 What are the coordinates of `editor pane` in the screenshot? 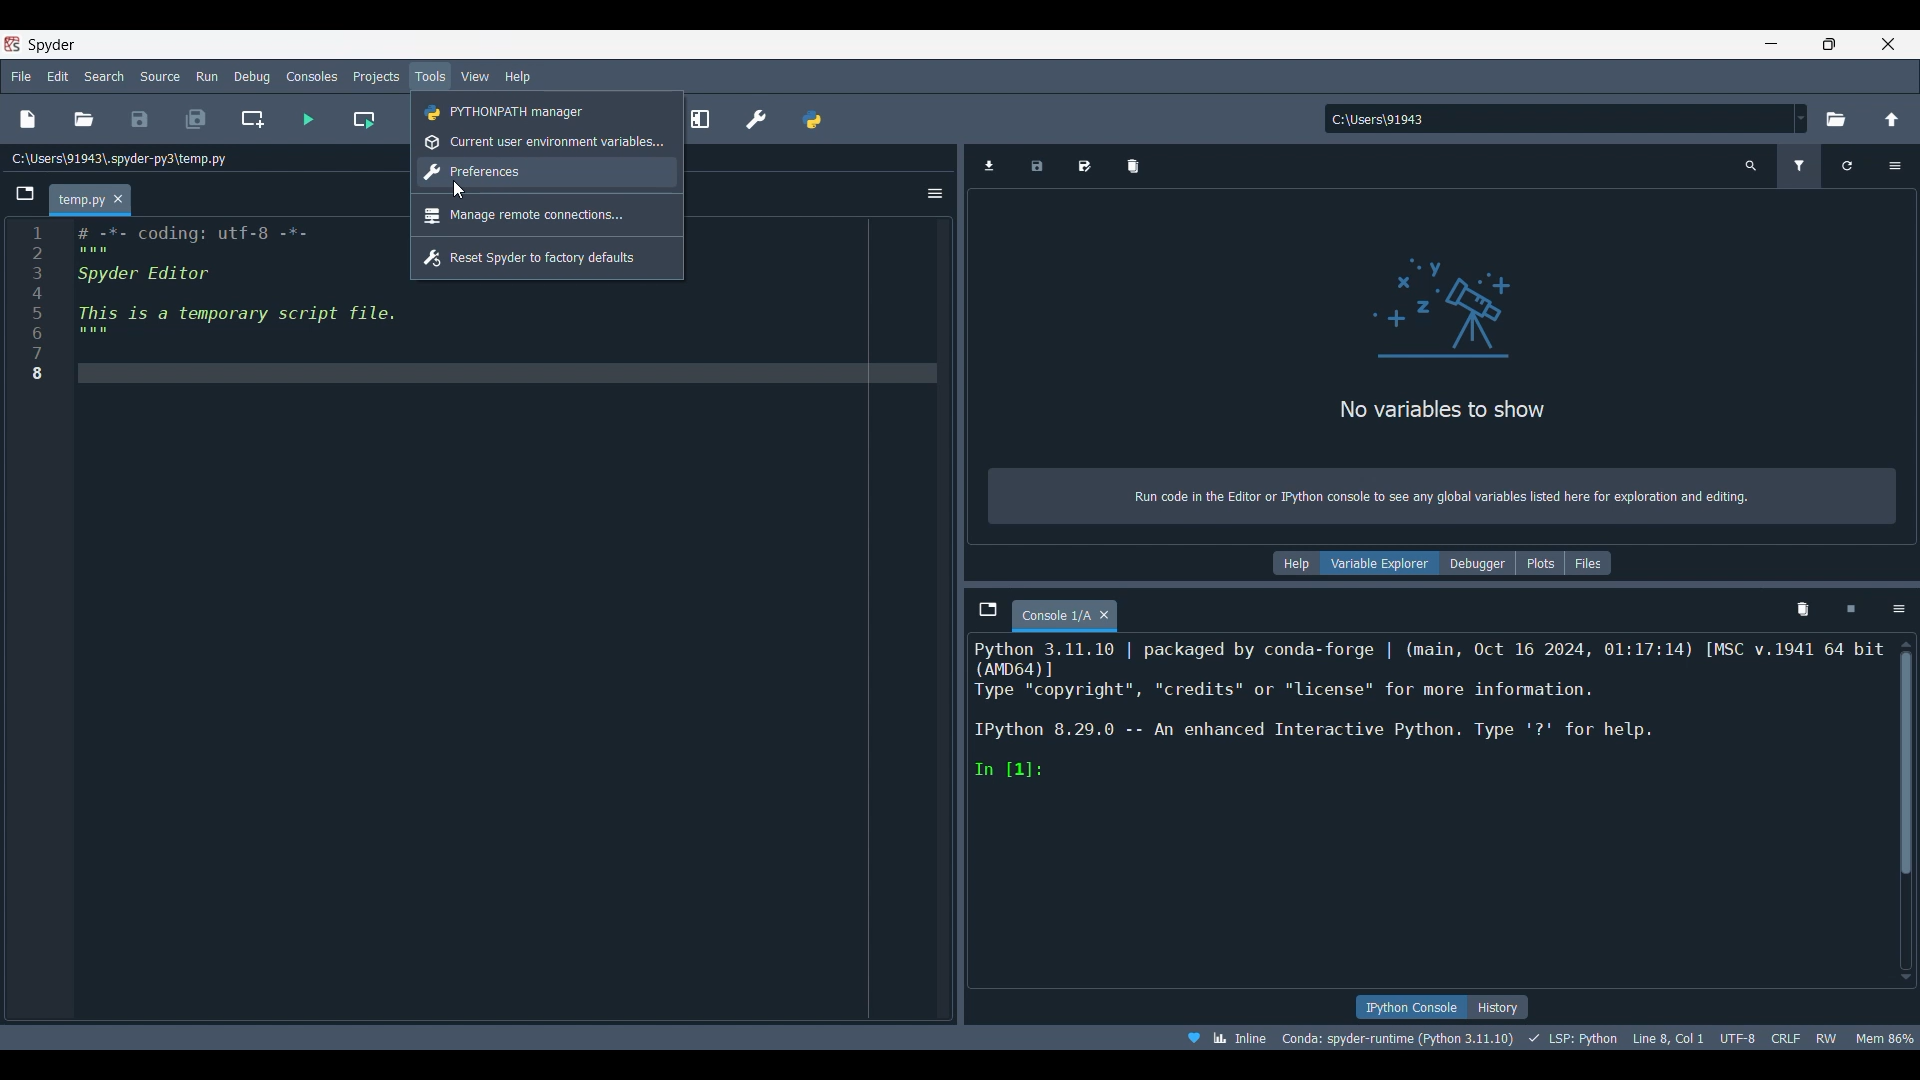 It's located at (209, 305).